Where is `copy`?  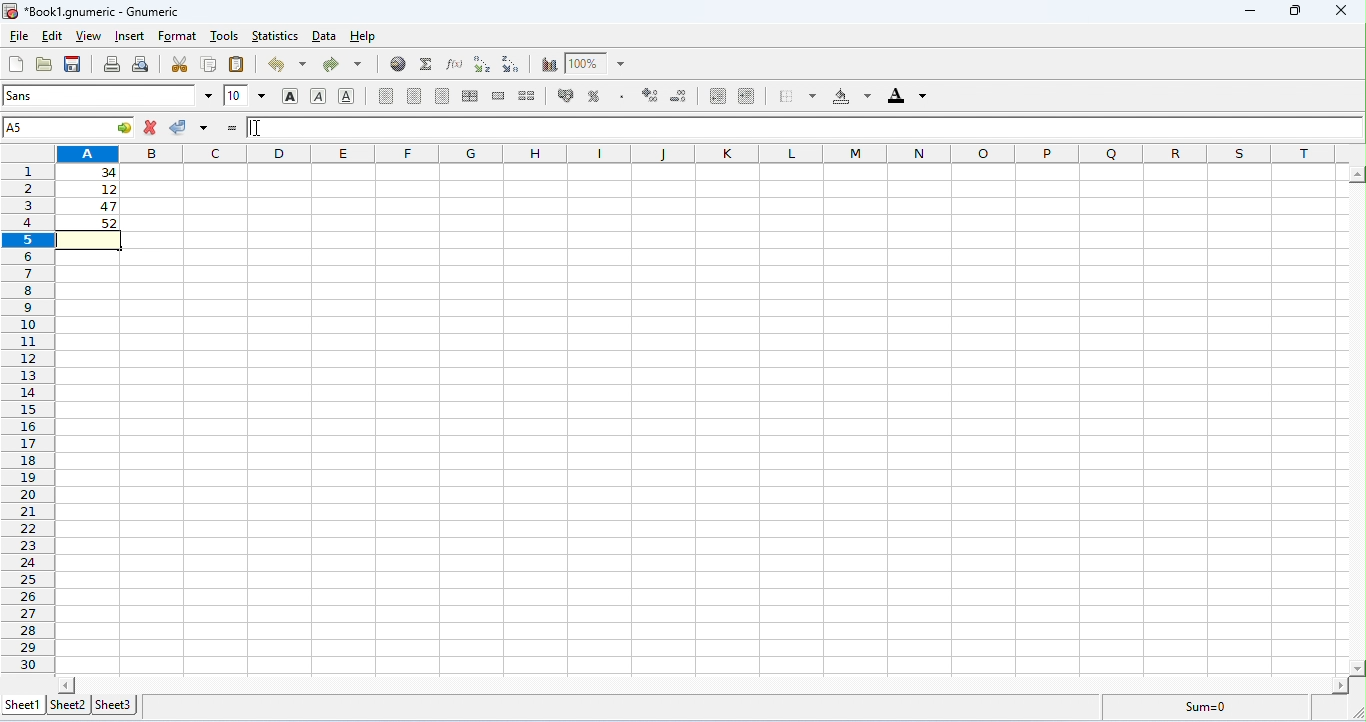
copy is located at coordinates (209, 63).